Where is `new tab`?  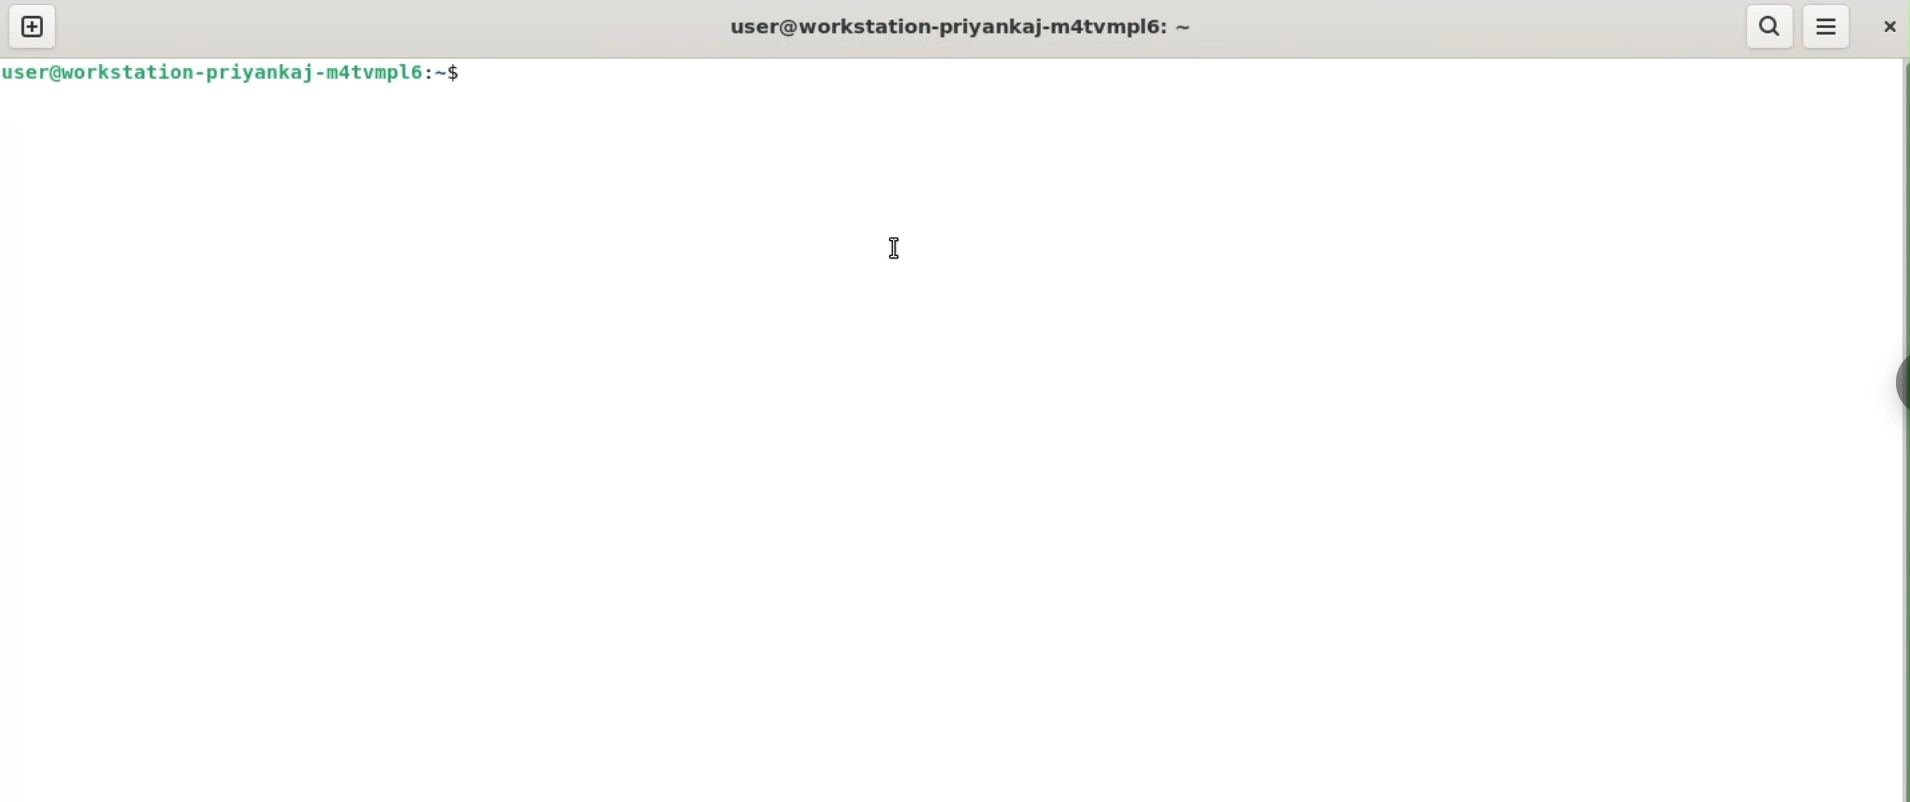 new tab is located at coordinates (31, 27).